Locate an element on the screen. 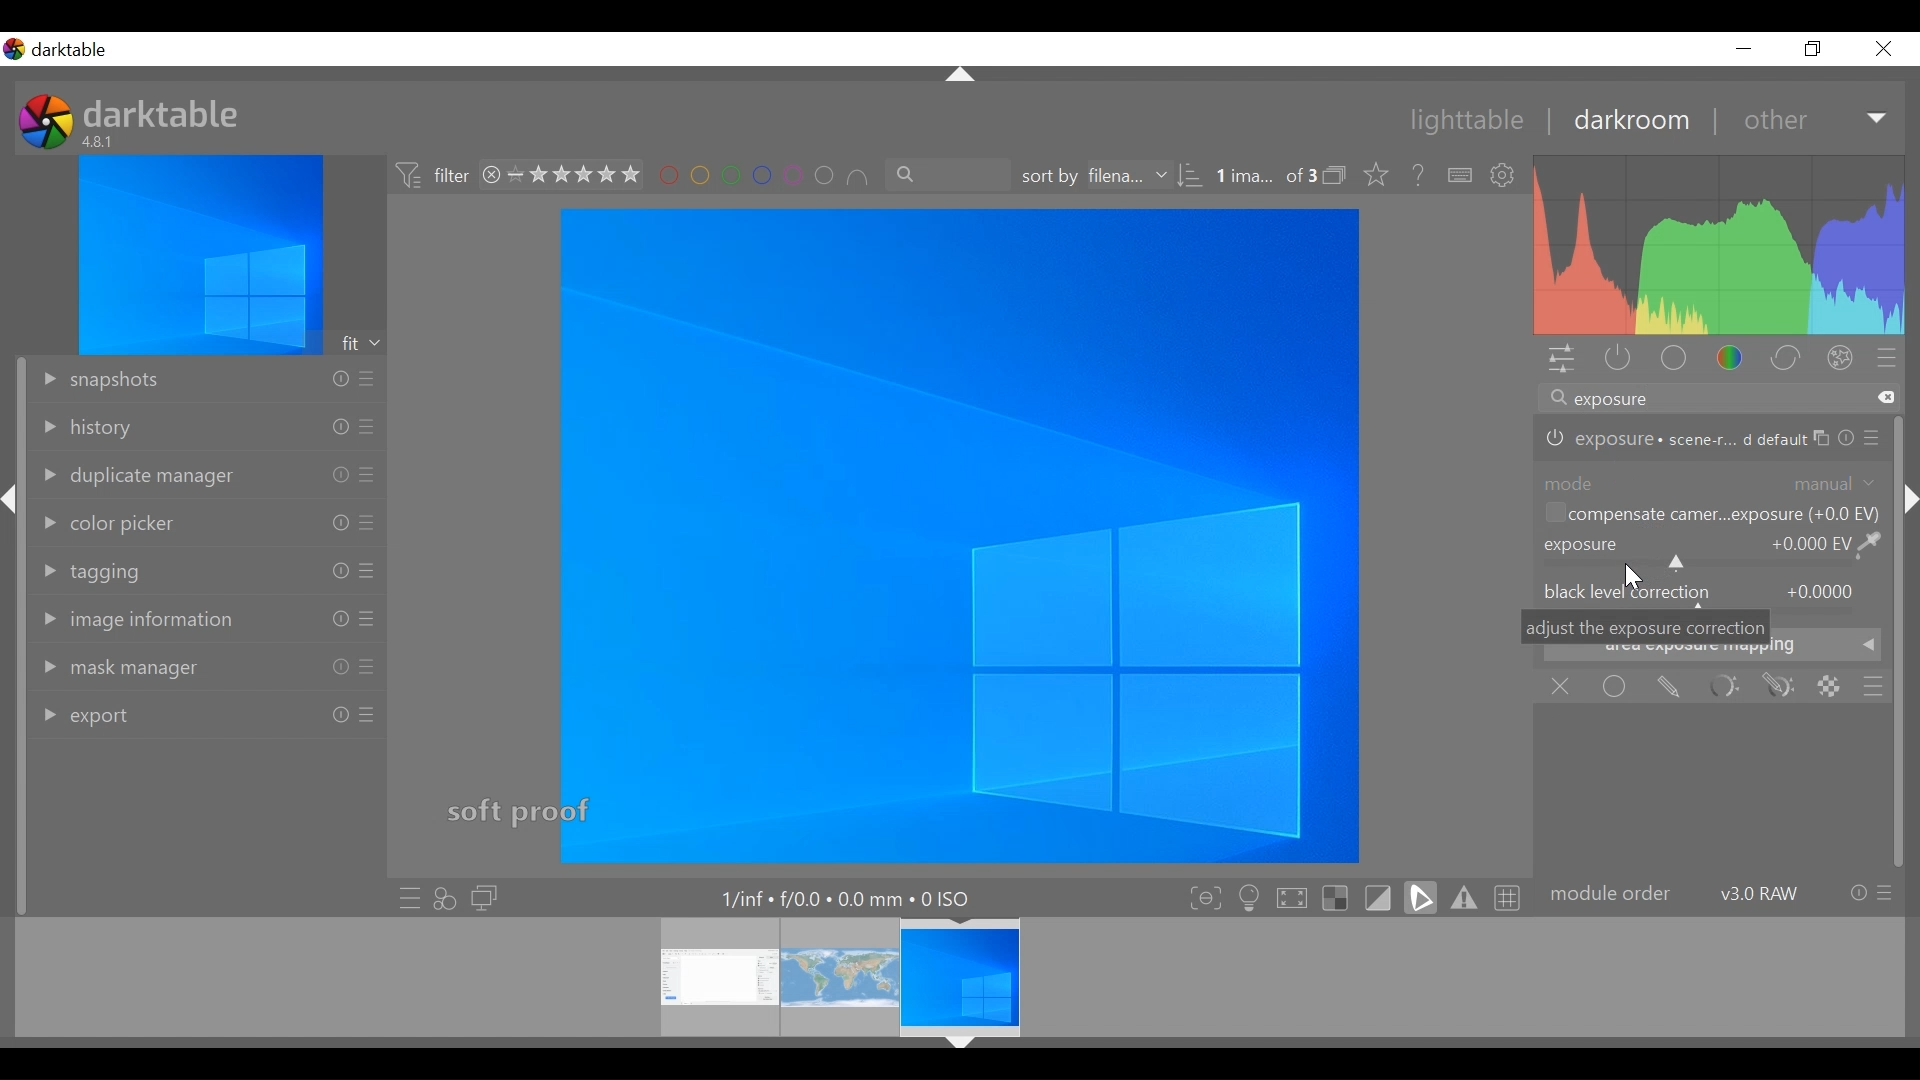 The image size is (1920, 1080). effect is located at coordinates (1841, 358).